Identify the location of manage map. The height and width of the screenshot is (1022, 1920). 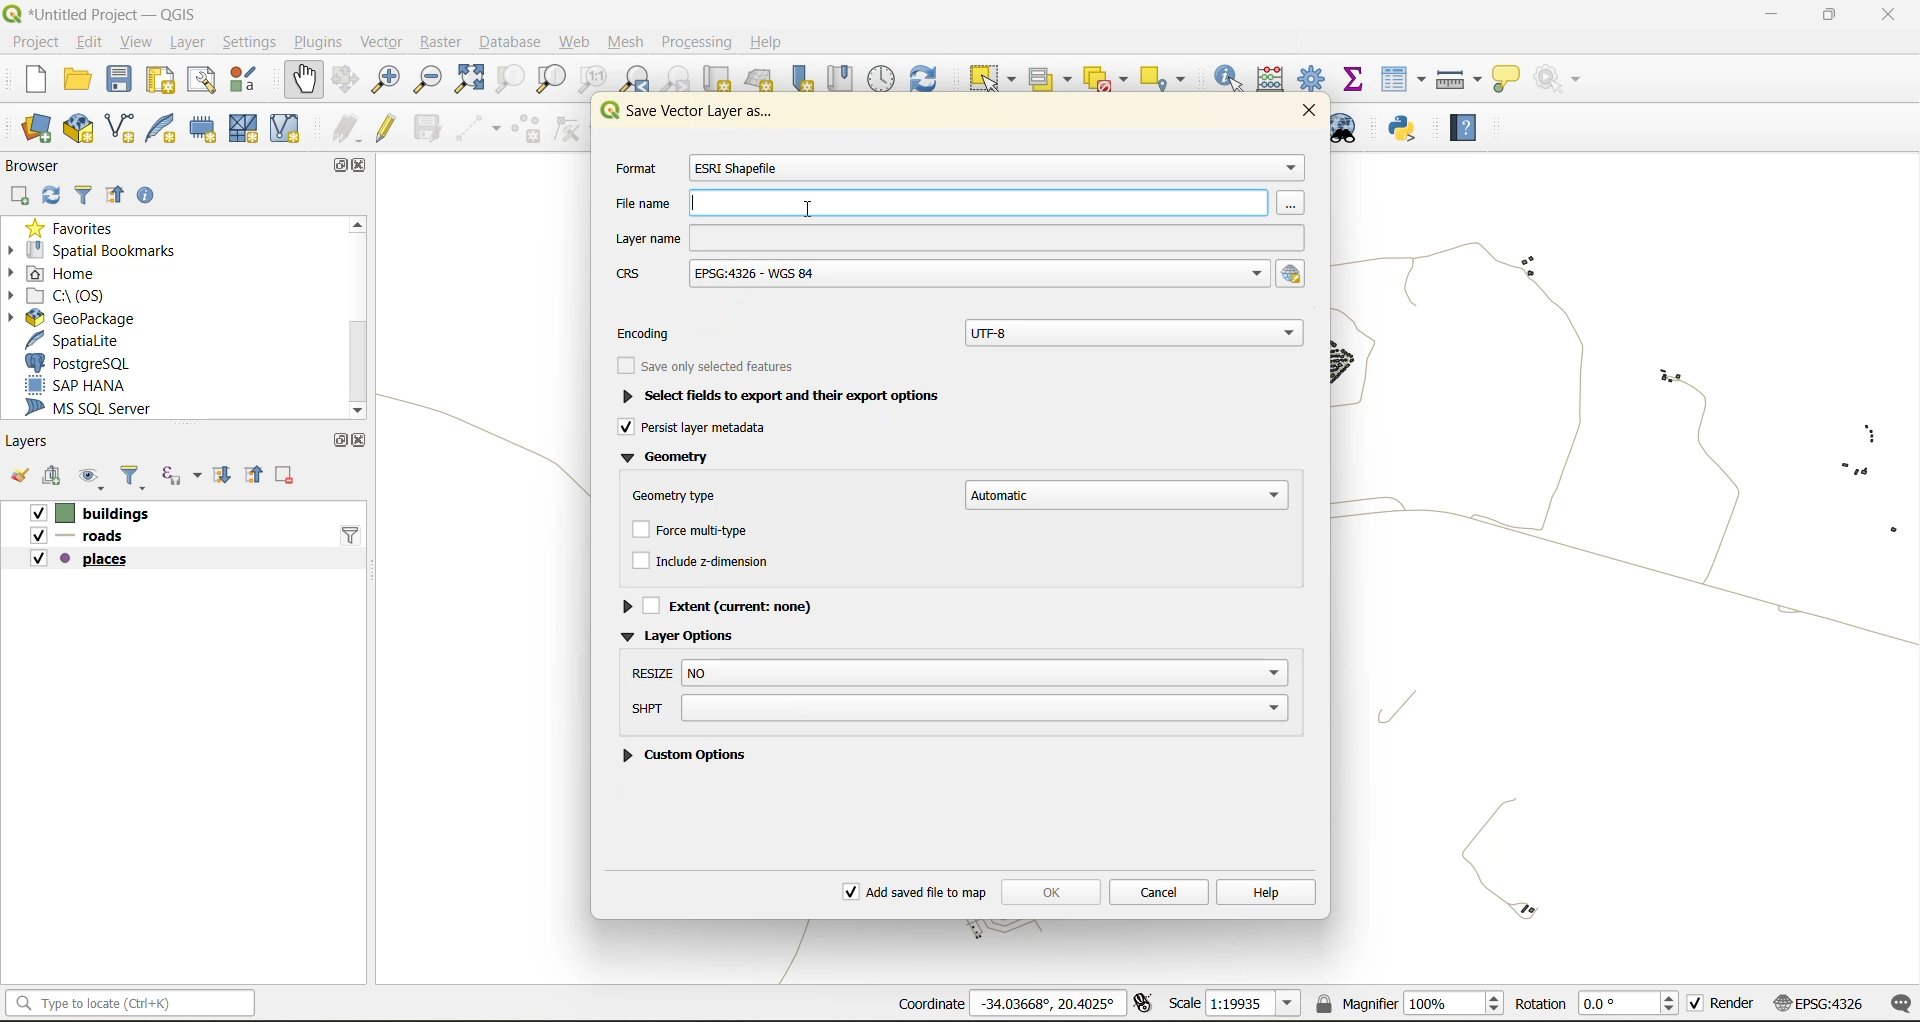
(89, 476).